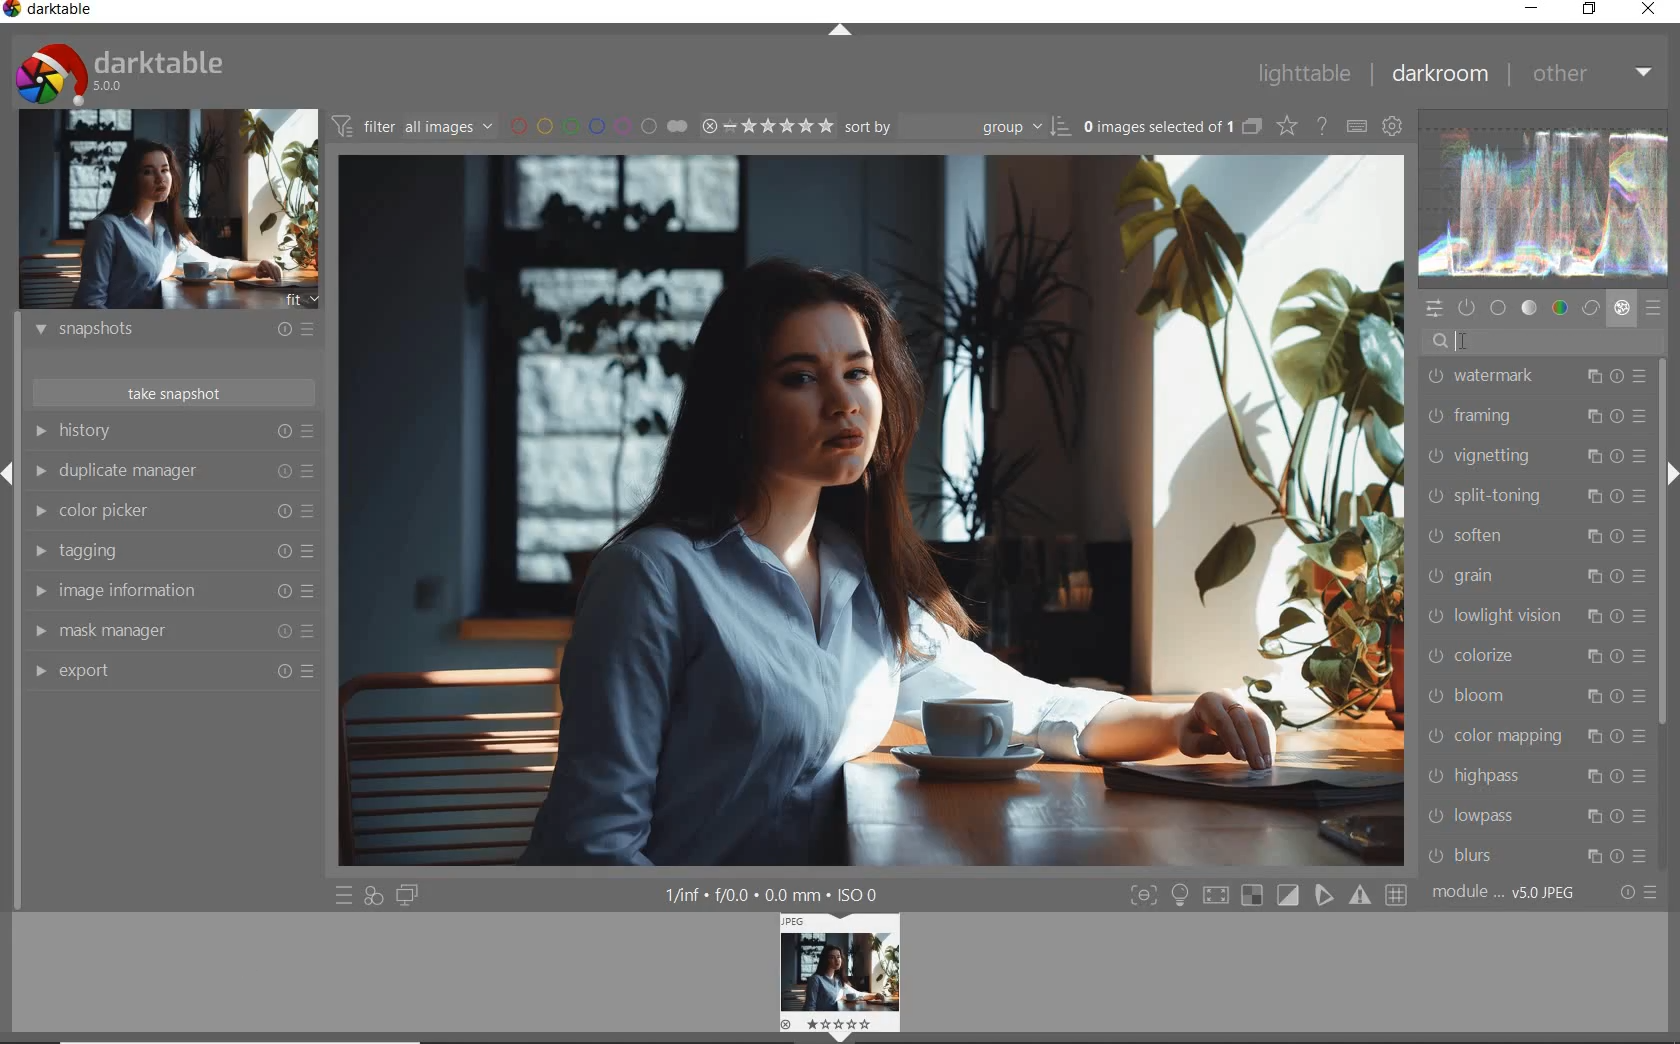 The height and width of the screenshot is (1044, 1680). Describe the element at coordinates (175, 393) in the screenshot. I see `take snapshot` at that location.